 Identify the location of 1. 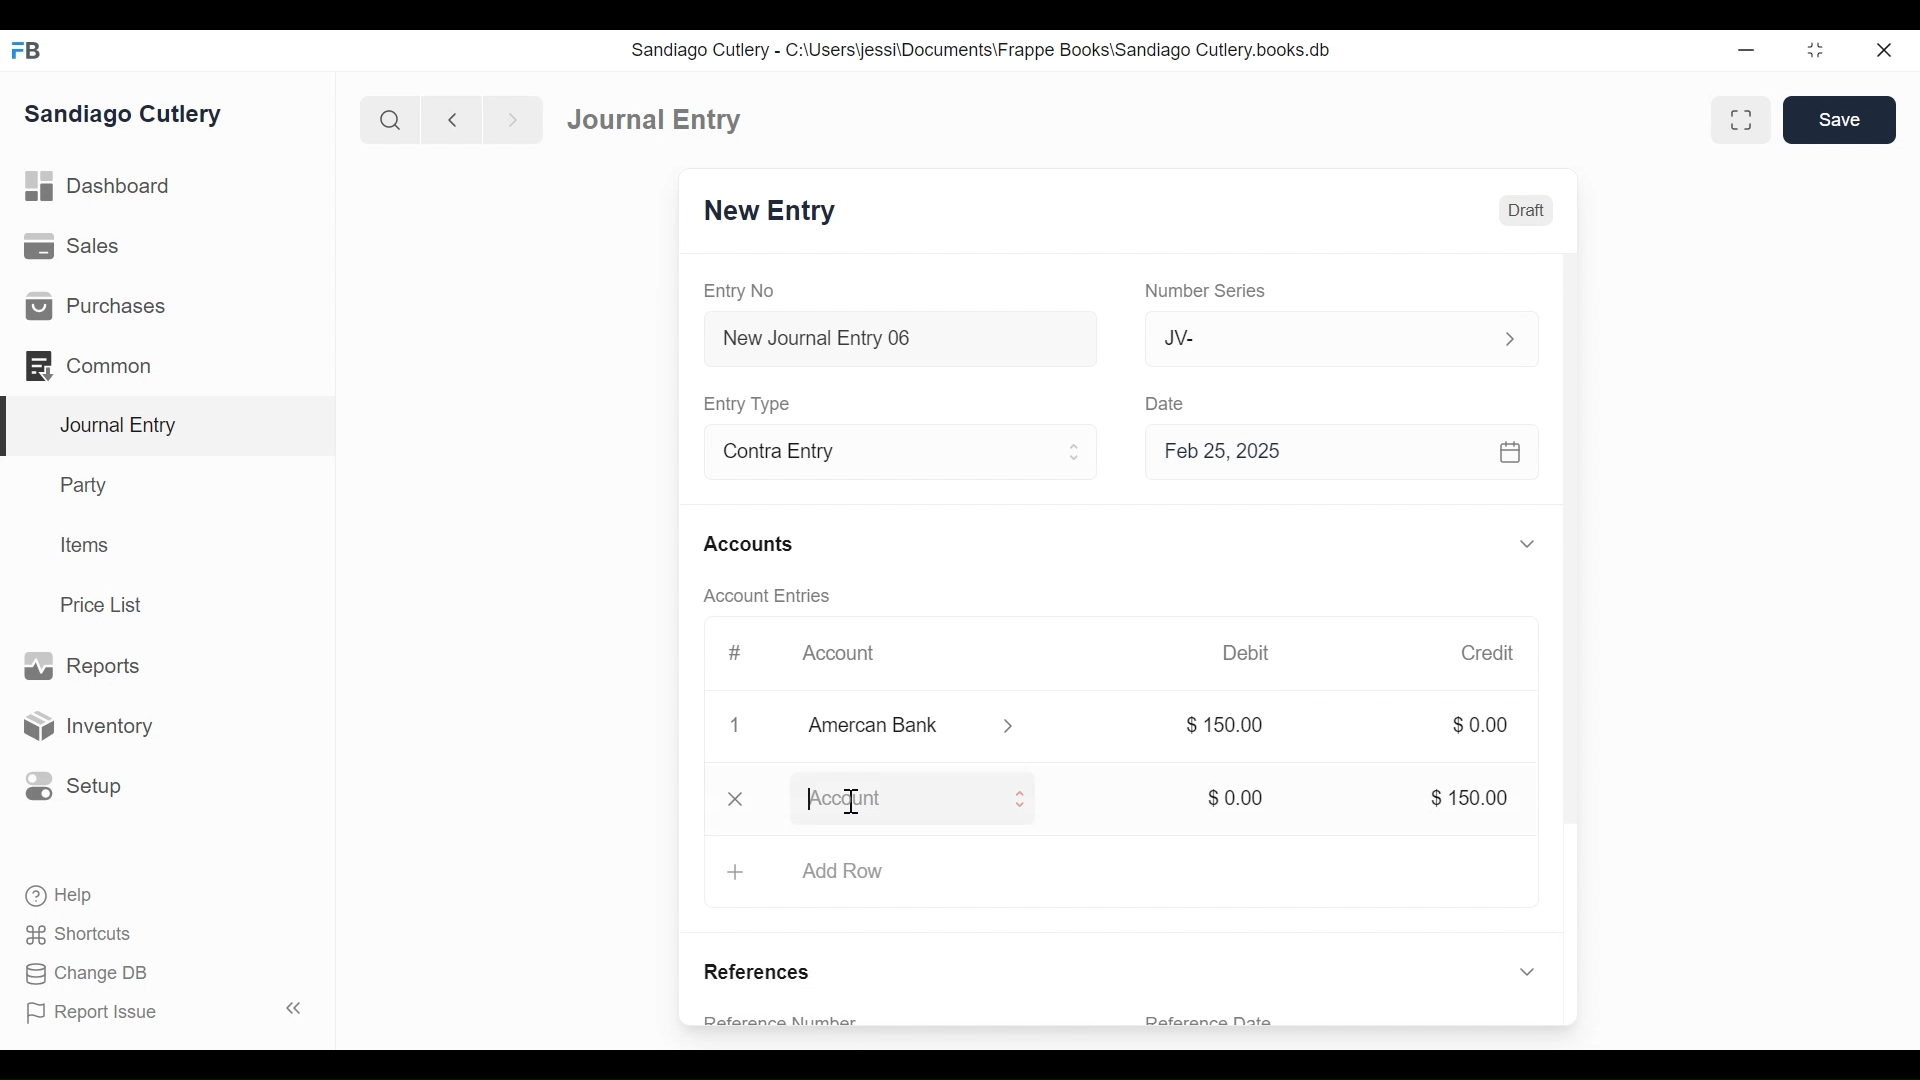
(732, 725).